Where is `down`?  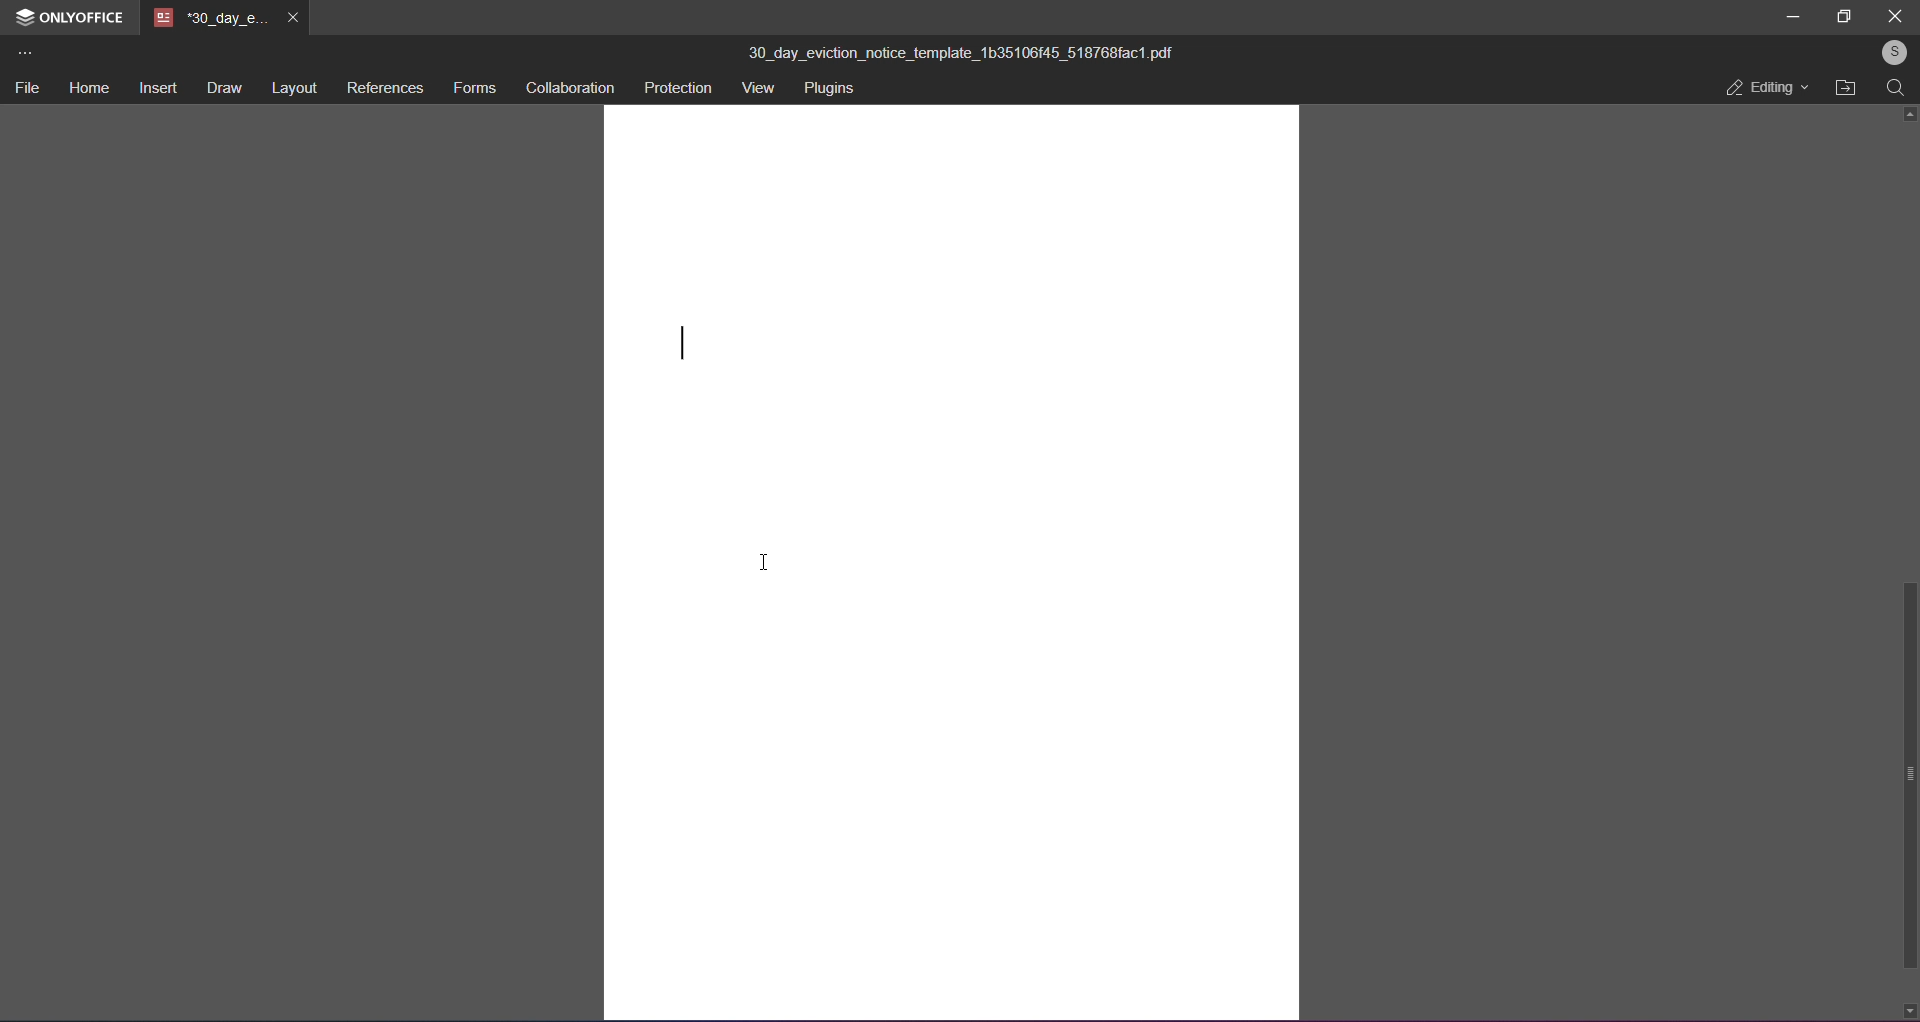
down is located at coordinates (1908, 1008).